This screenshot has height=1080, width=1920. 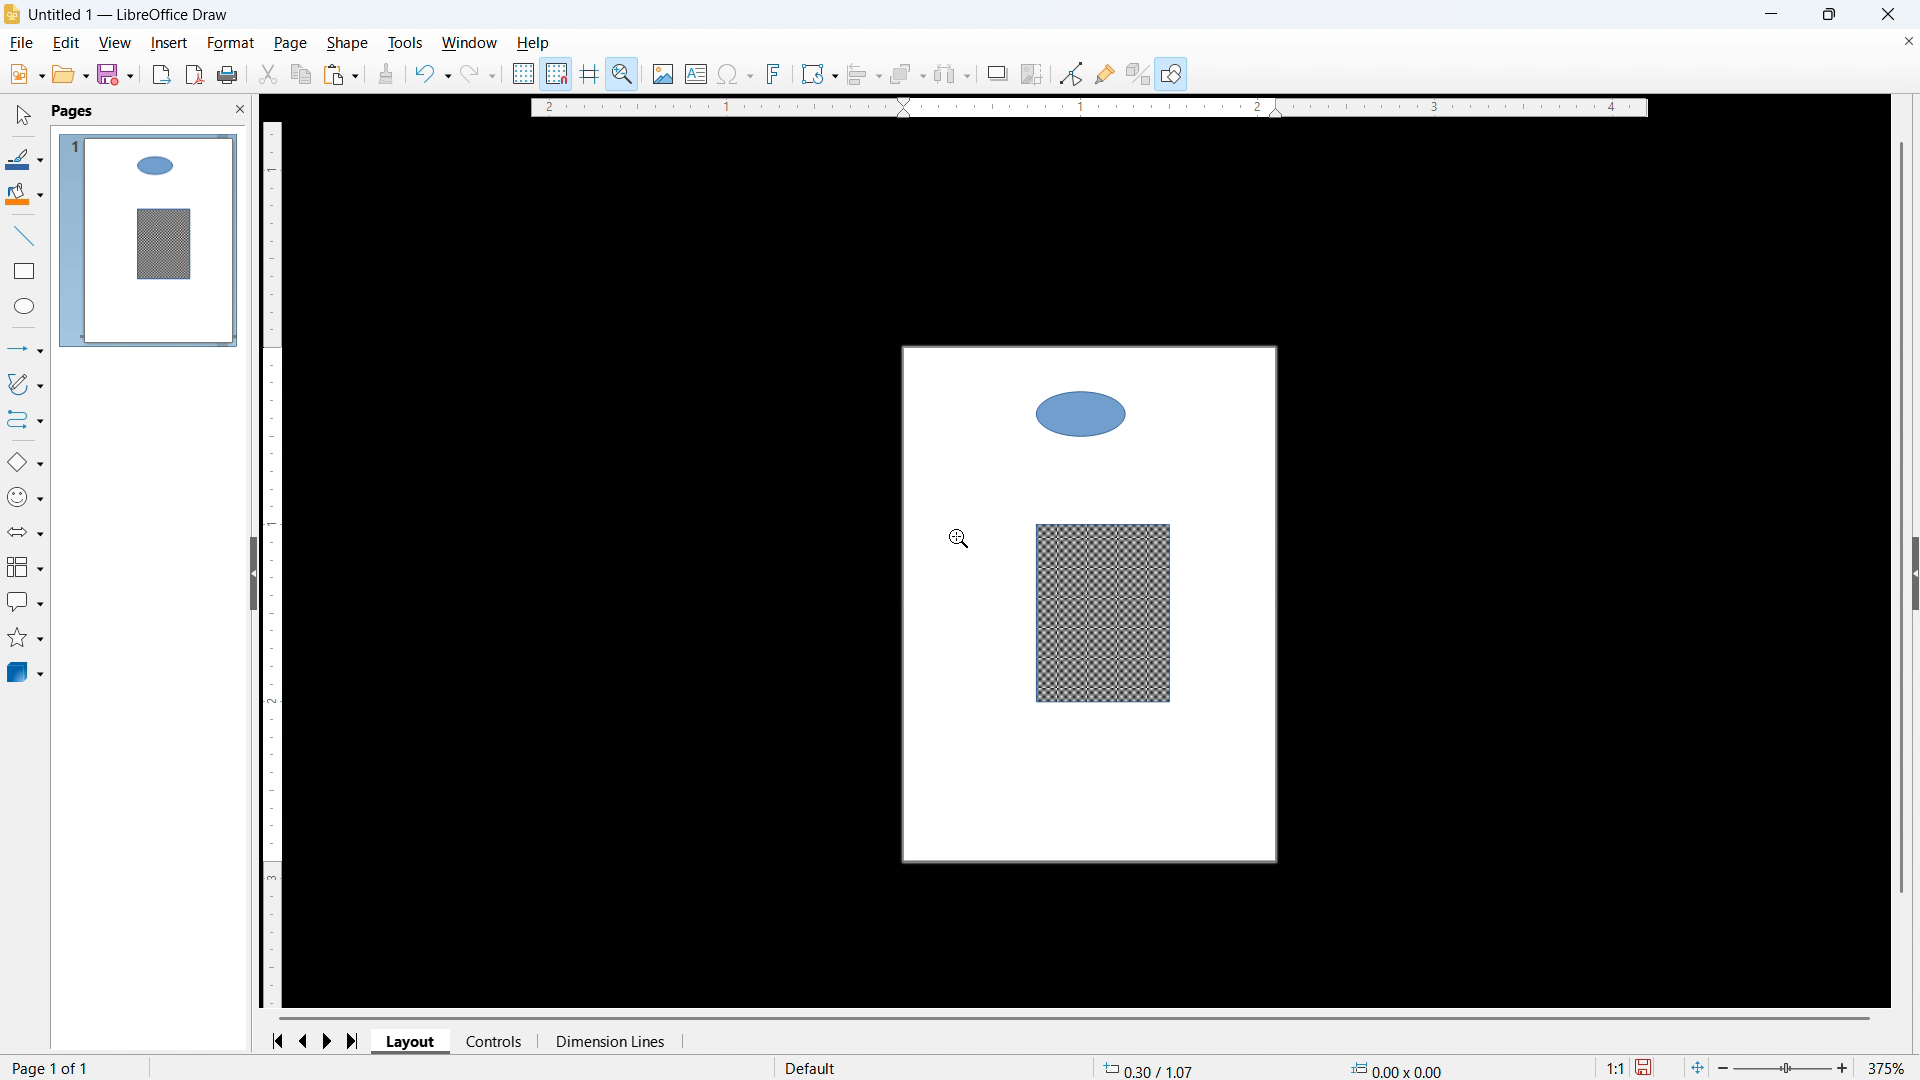 I want to click on Window , so click(x=470, y=43).